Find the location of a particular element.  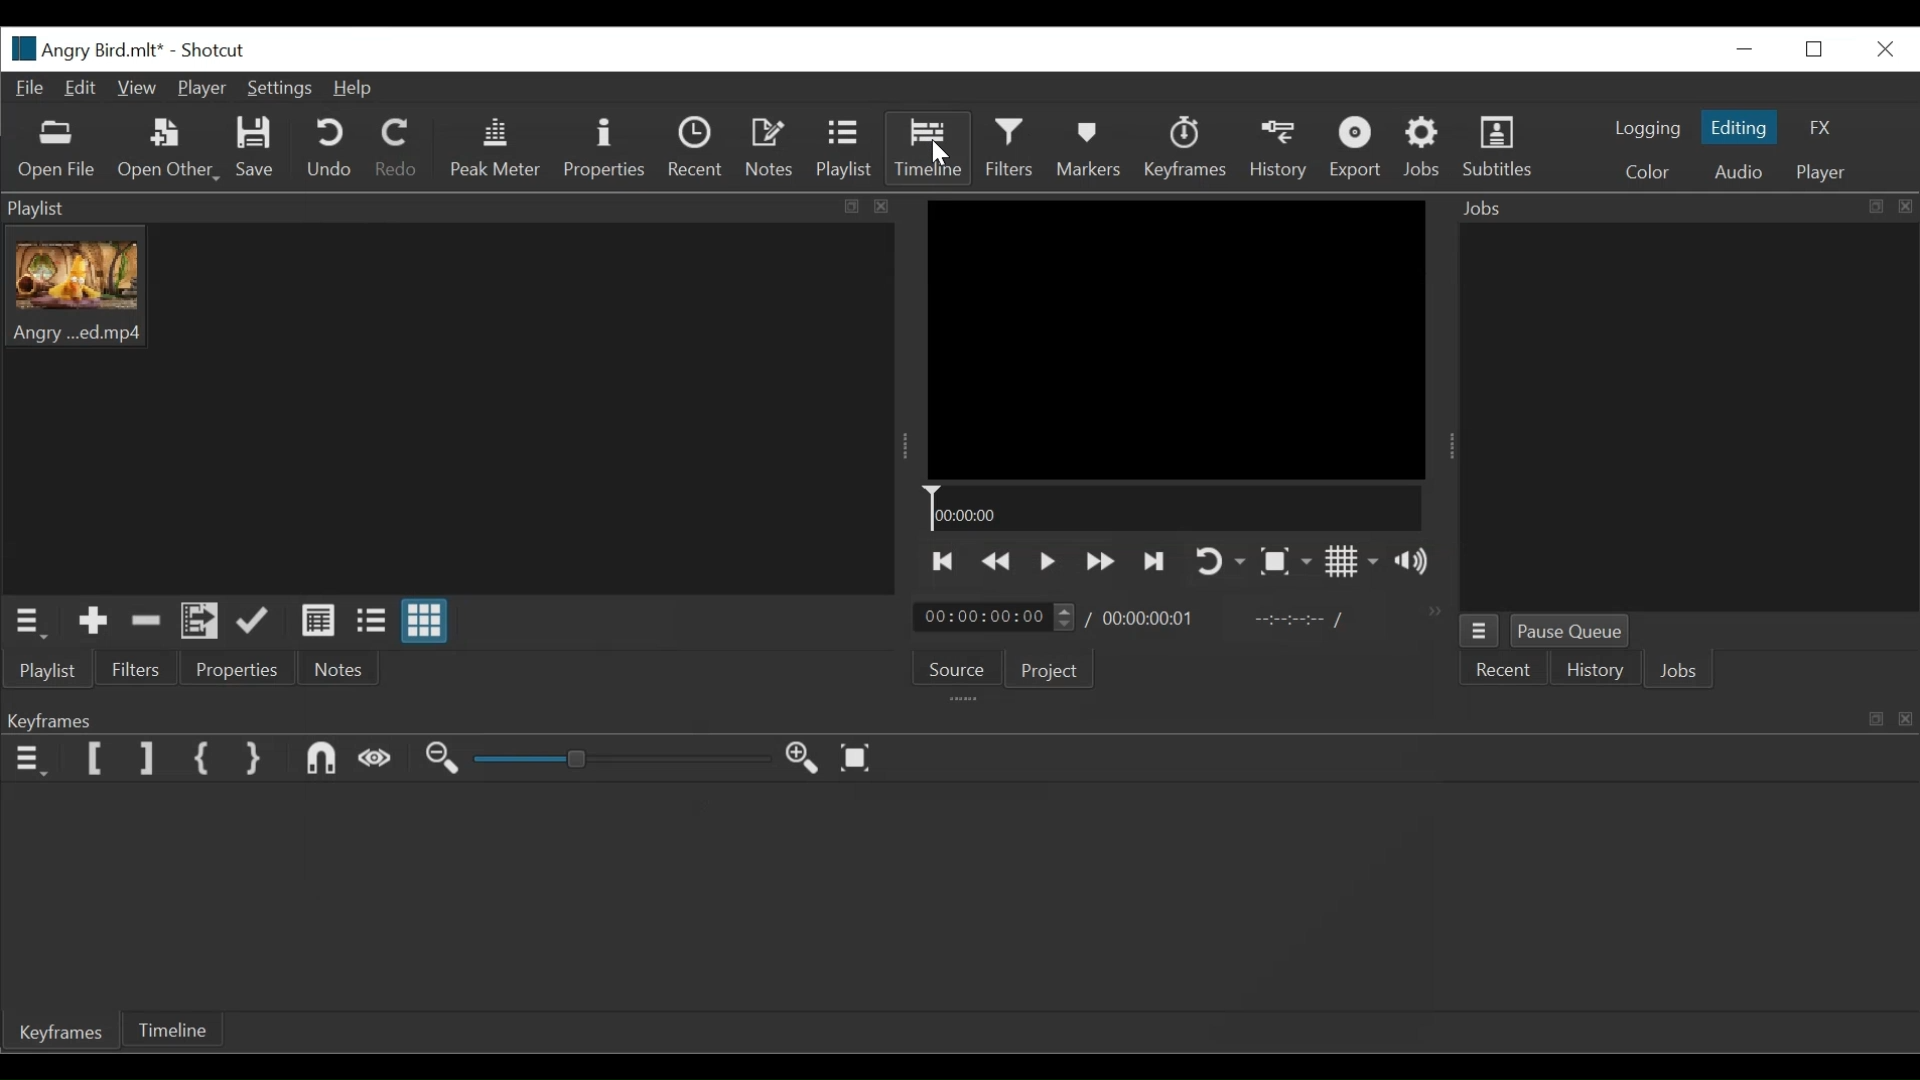

Notes is located at coordinates (770, 145).